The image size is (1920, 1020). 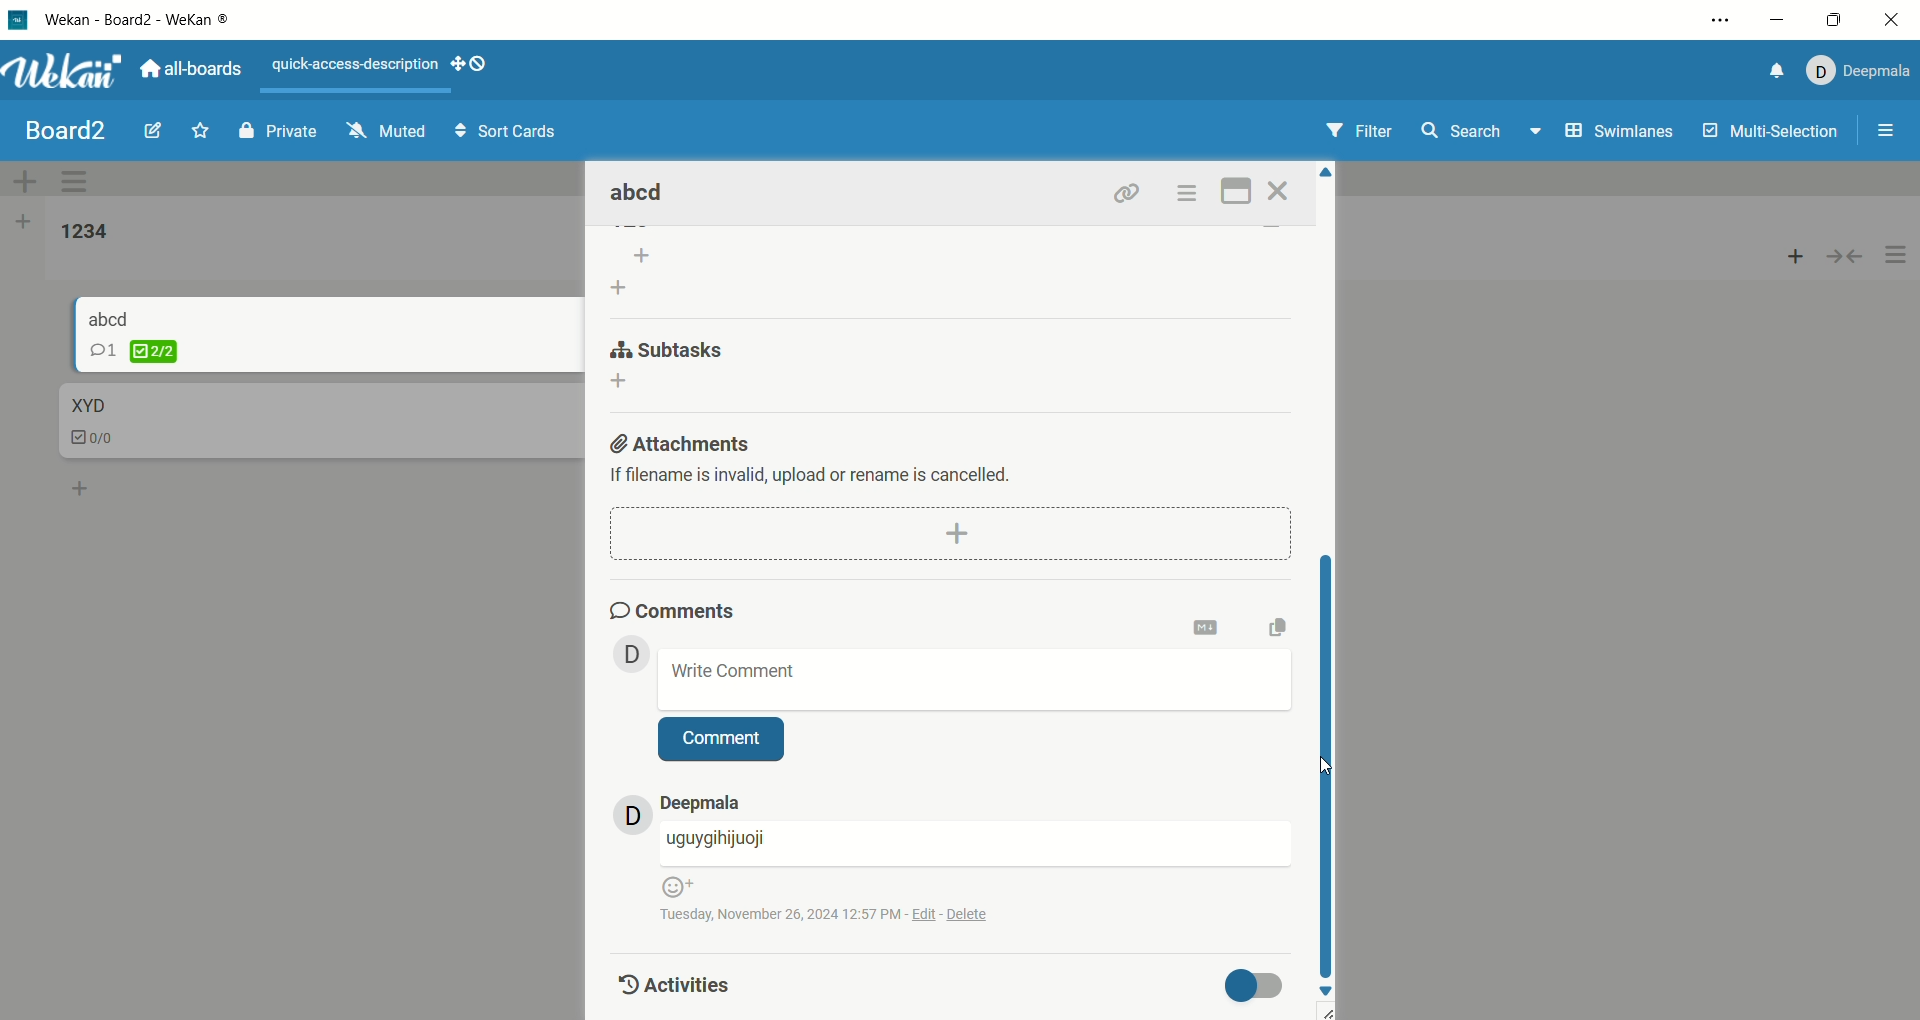 I want to click on collapse, so click(x=1853, y=254).